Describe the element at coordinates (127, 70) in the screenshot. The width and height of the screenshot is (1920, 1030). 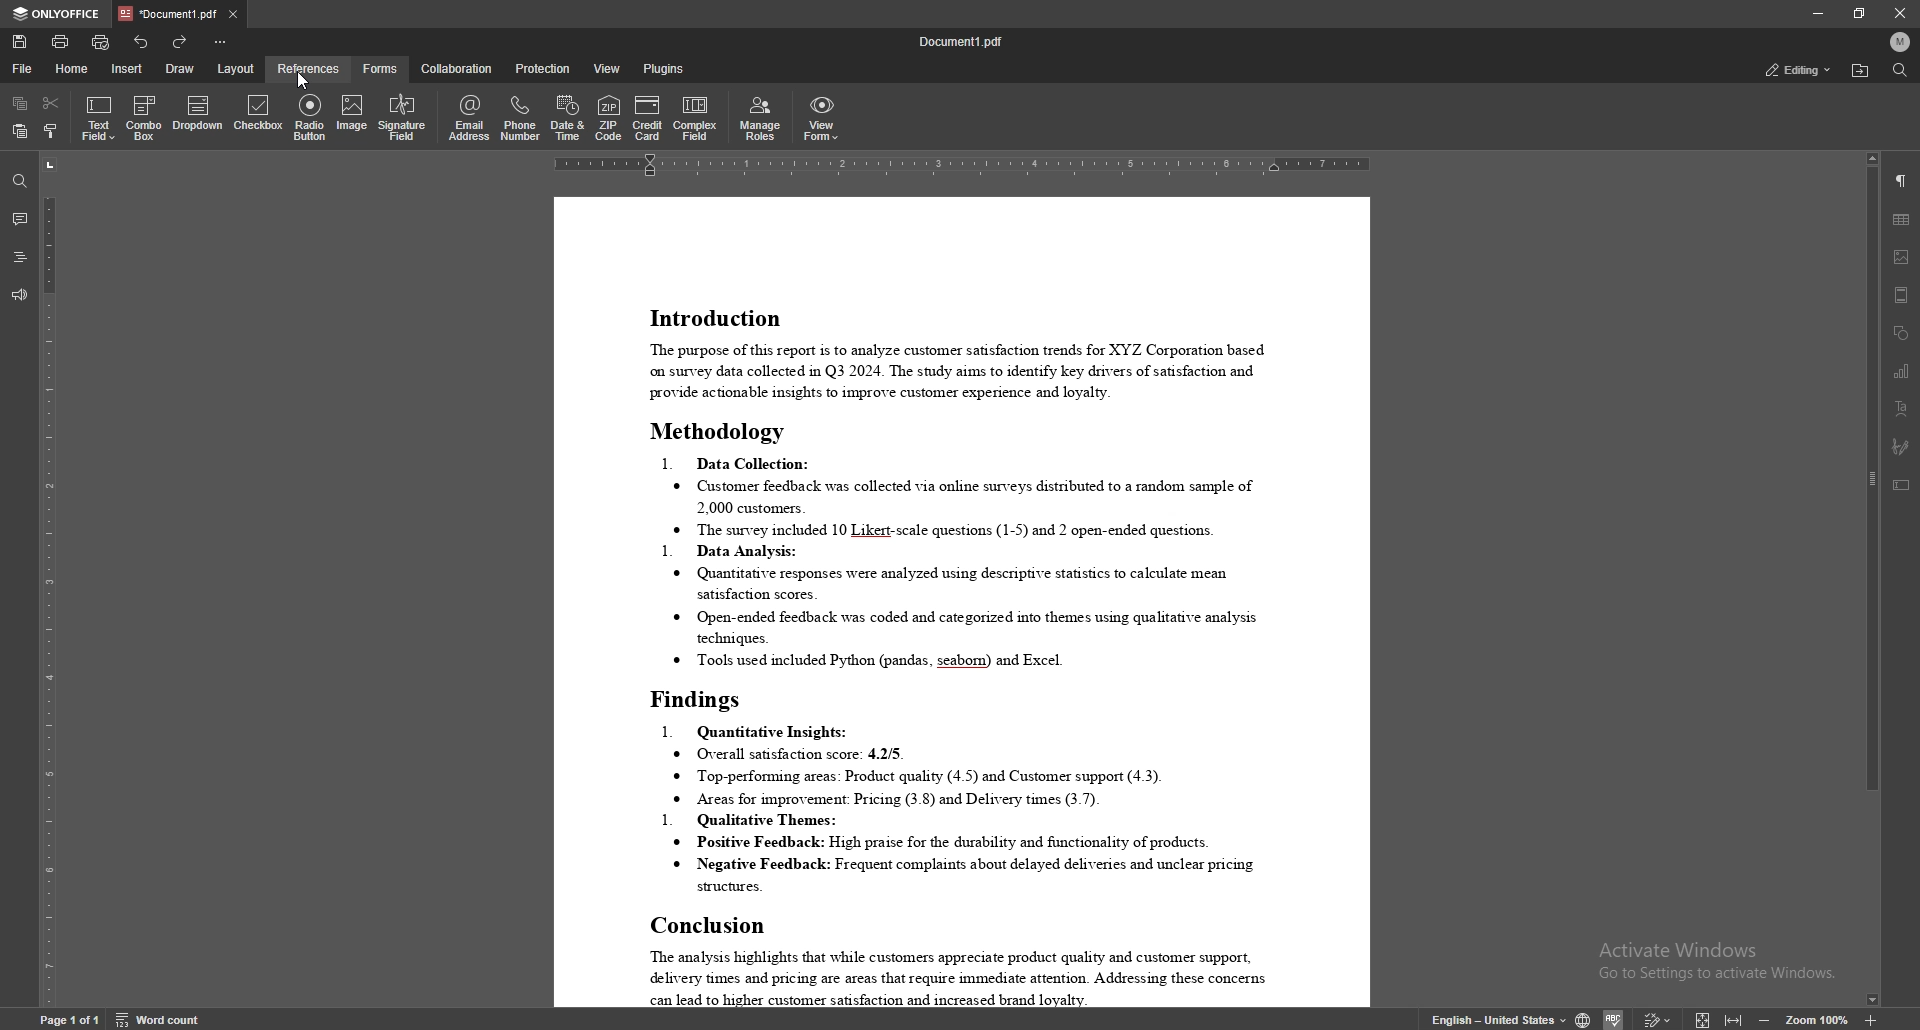
I see `insert` at that location.